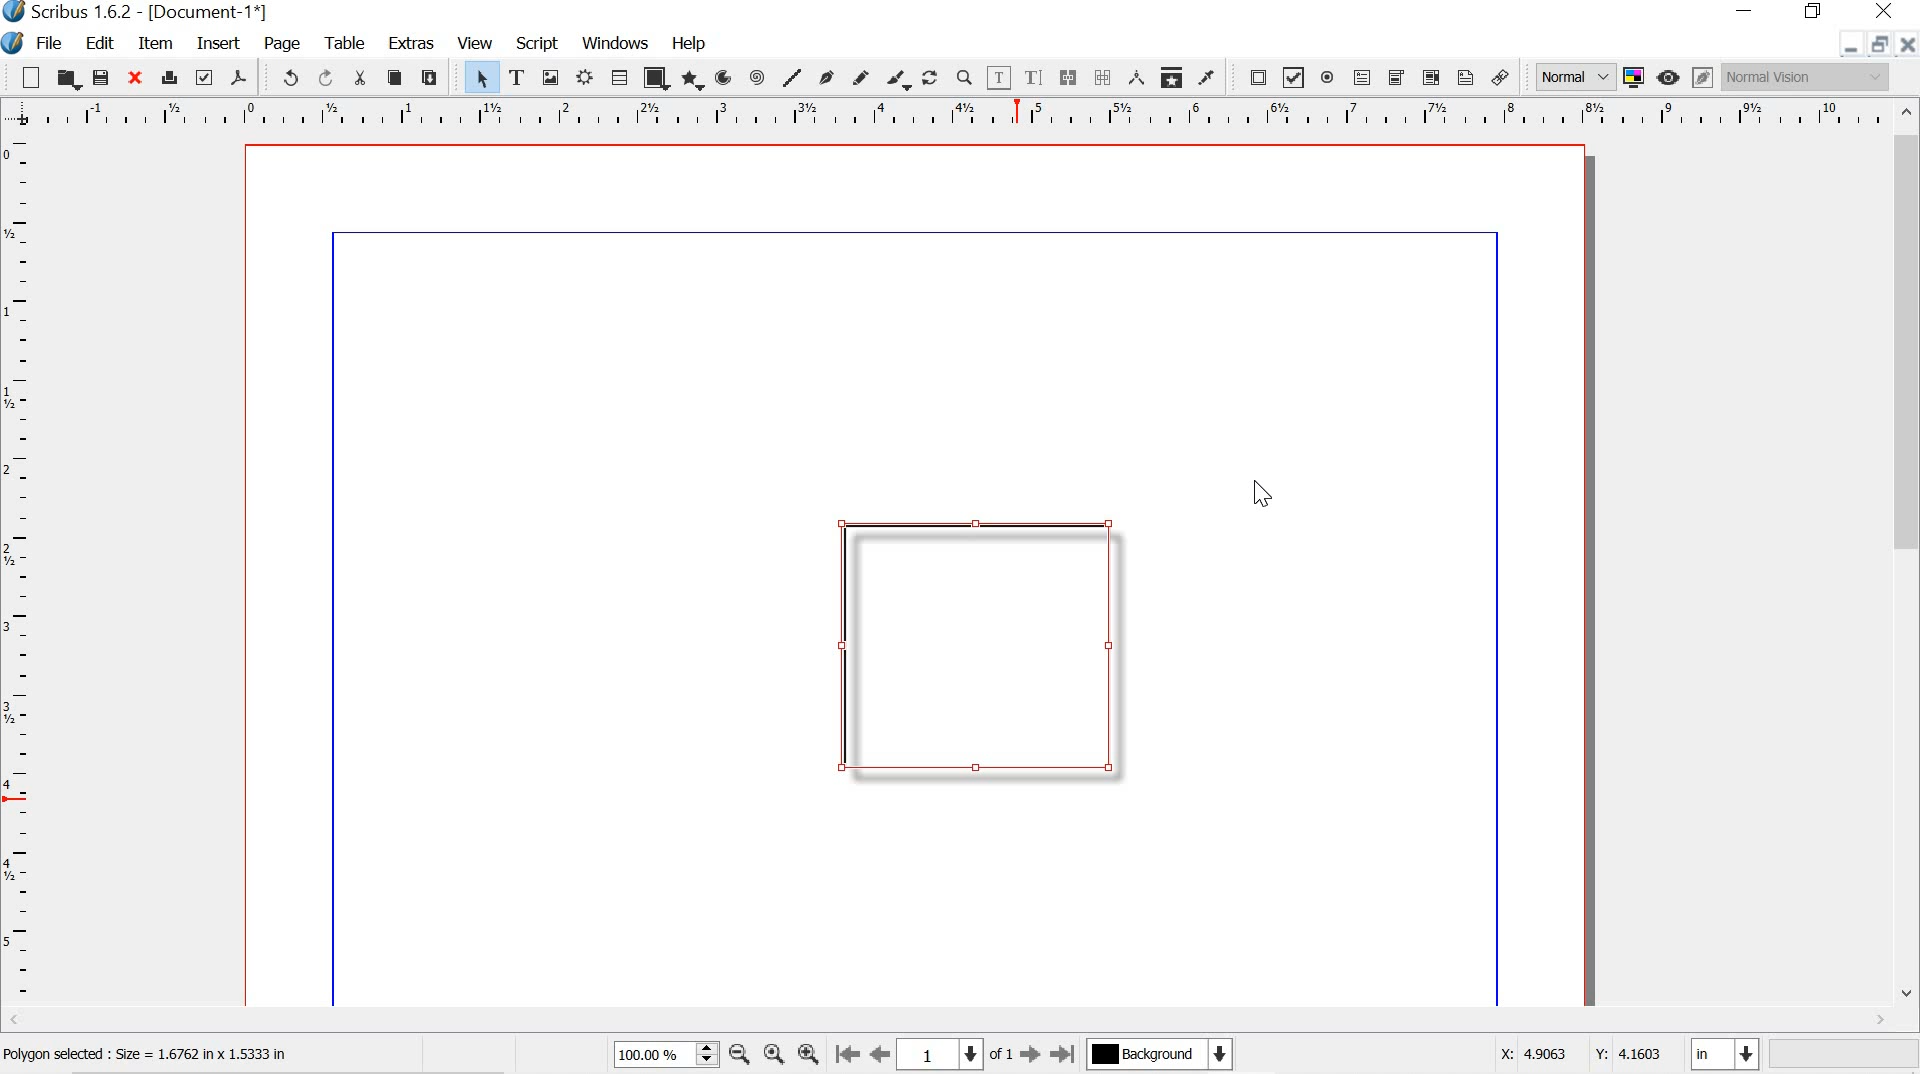  What do you see at coordinates (1037, 77) in the screenshot?
I see `edit text with story editor` at bounding box center [1037, 77].